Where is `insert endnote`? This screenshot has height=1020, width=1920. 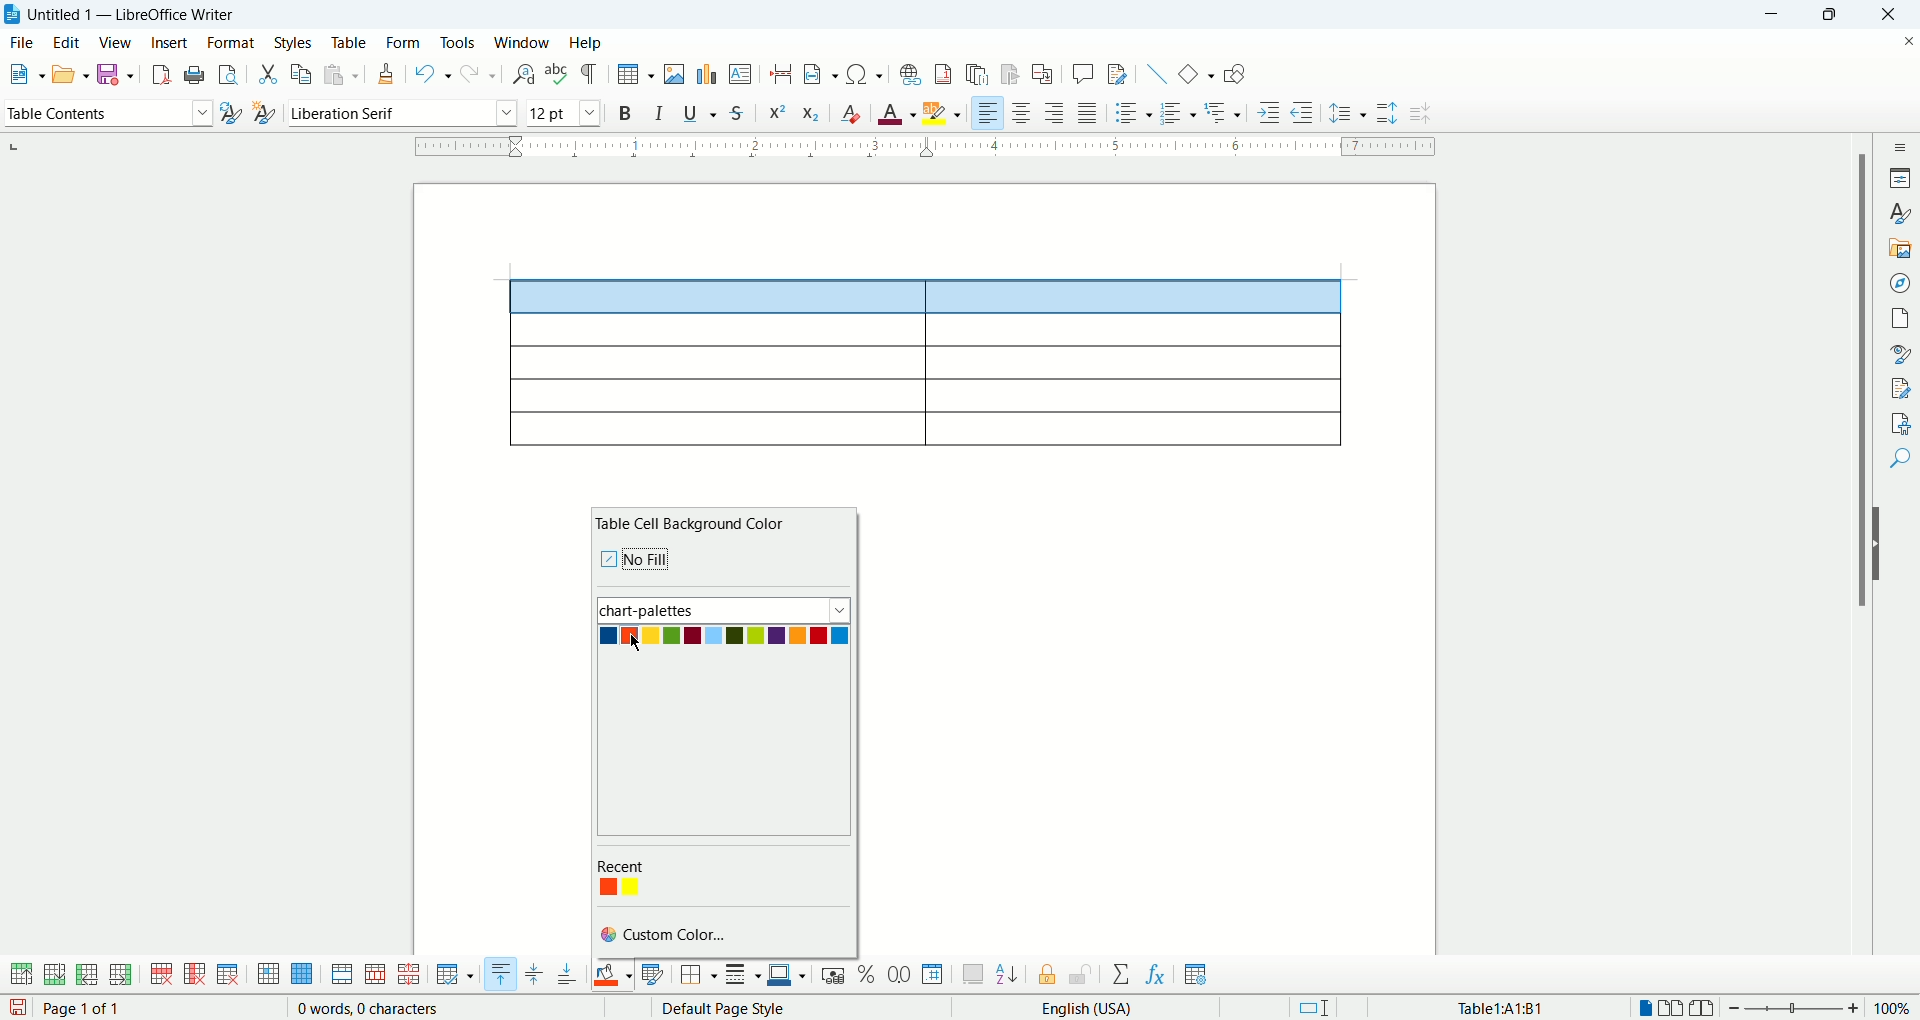
insert endnote is located at coordinates (982, 74).